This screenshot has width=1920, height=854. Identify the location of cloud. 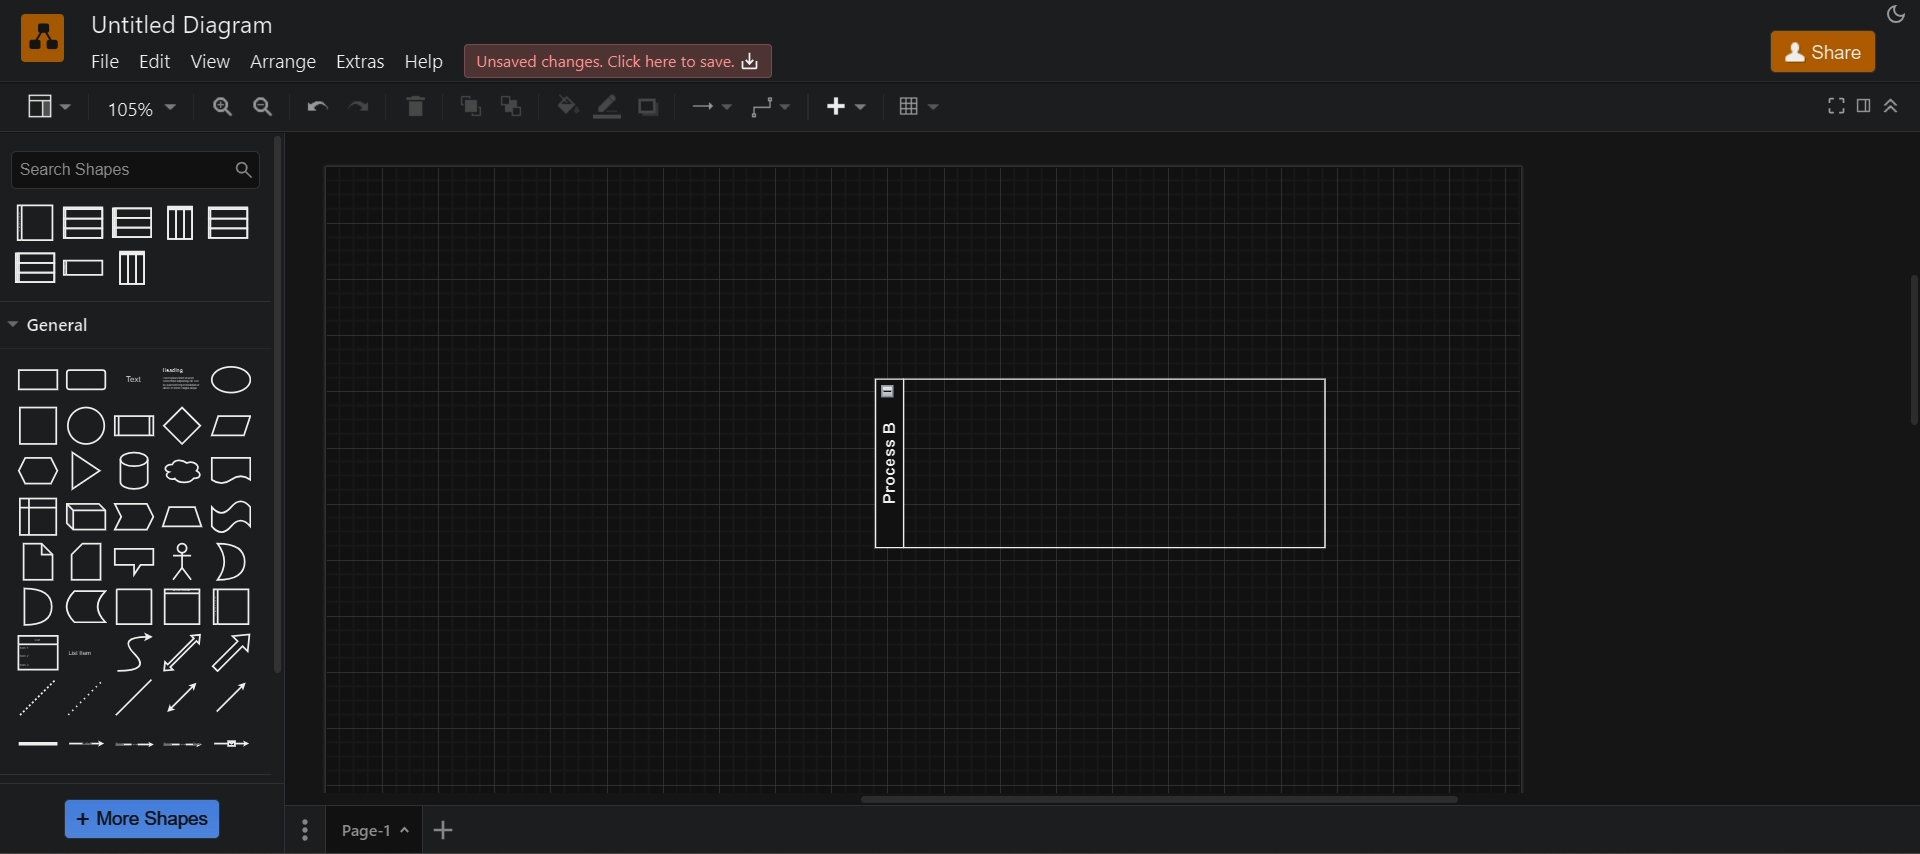
(184, 471).